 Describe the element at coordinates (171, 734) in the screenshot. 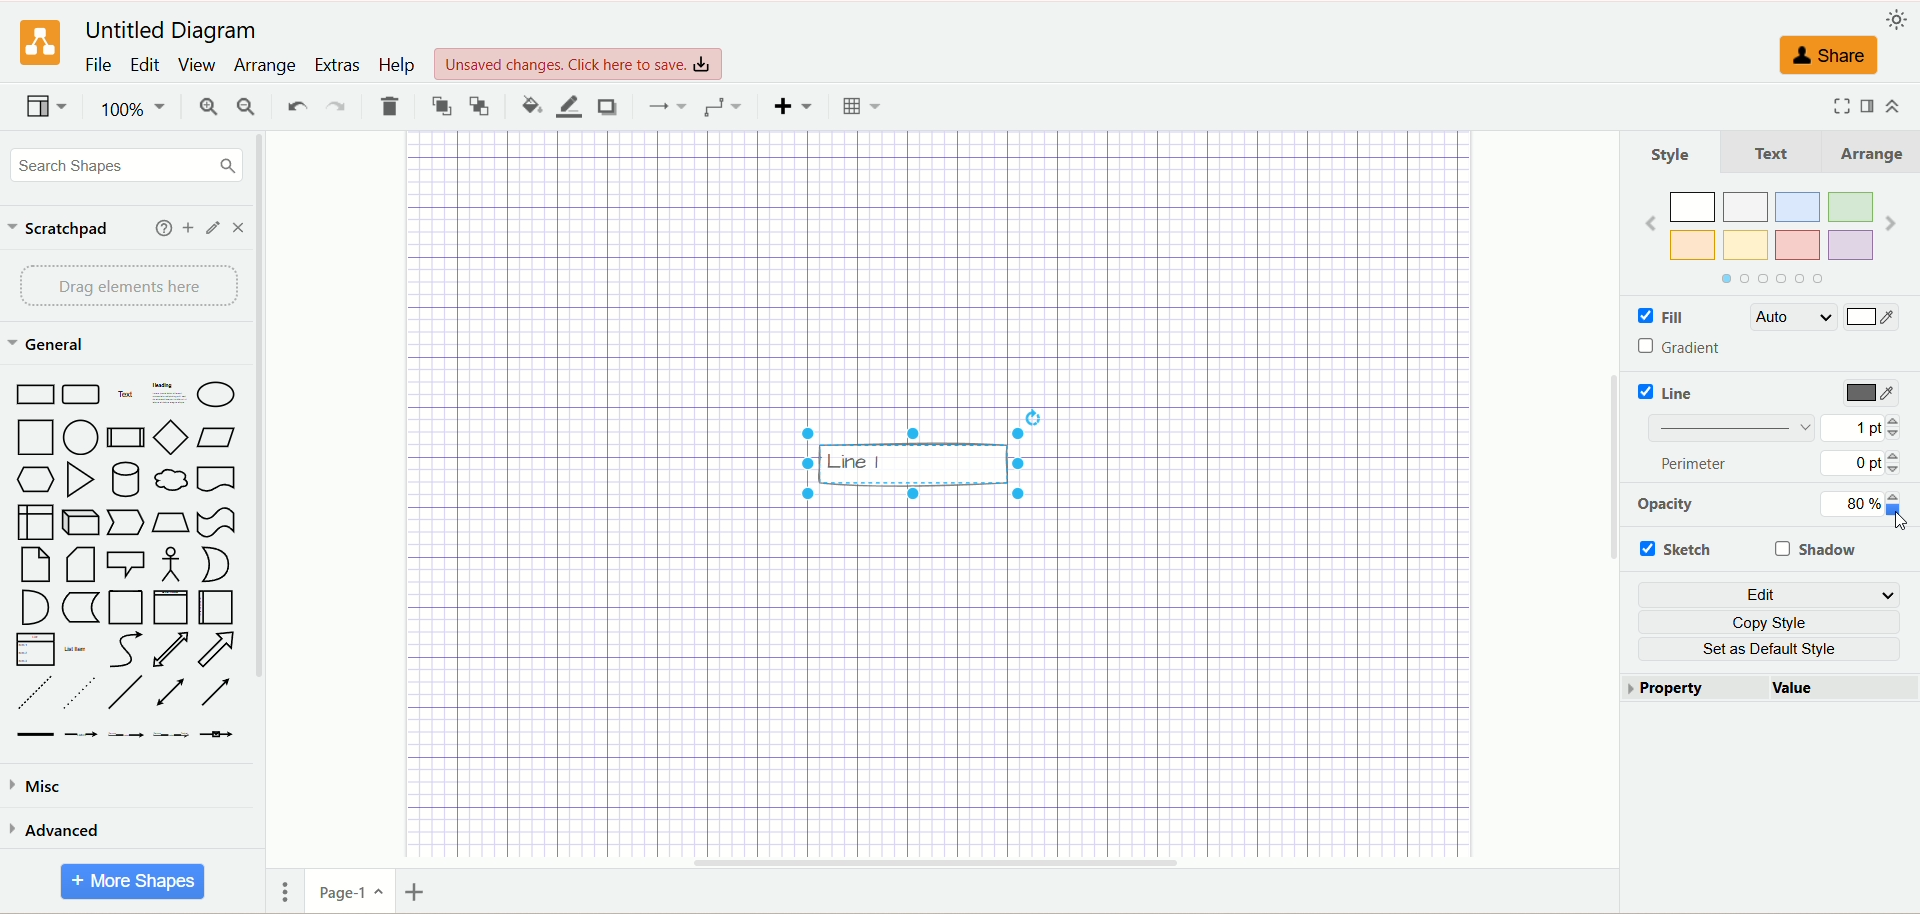

I see `Connector with 3 labels` at that location.